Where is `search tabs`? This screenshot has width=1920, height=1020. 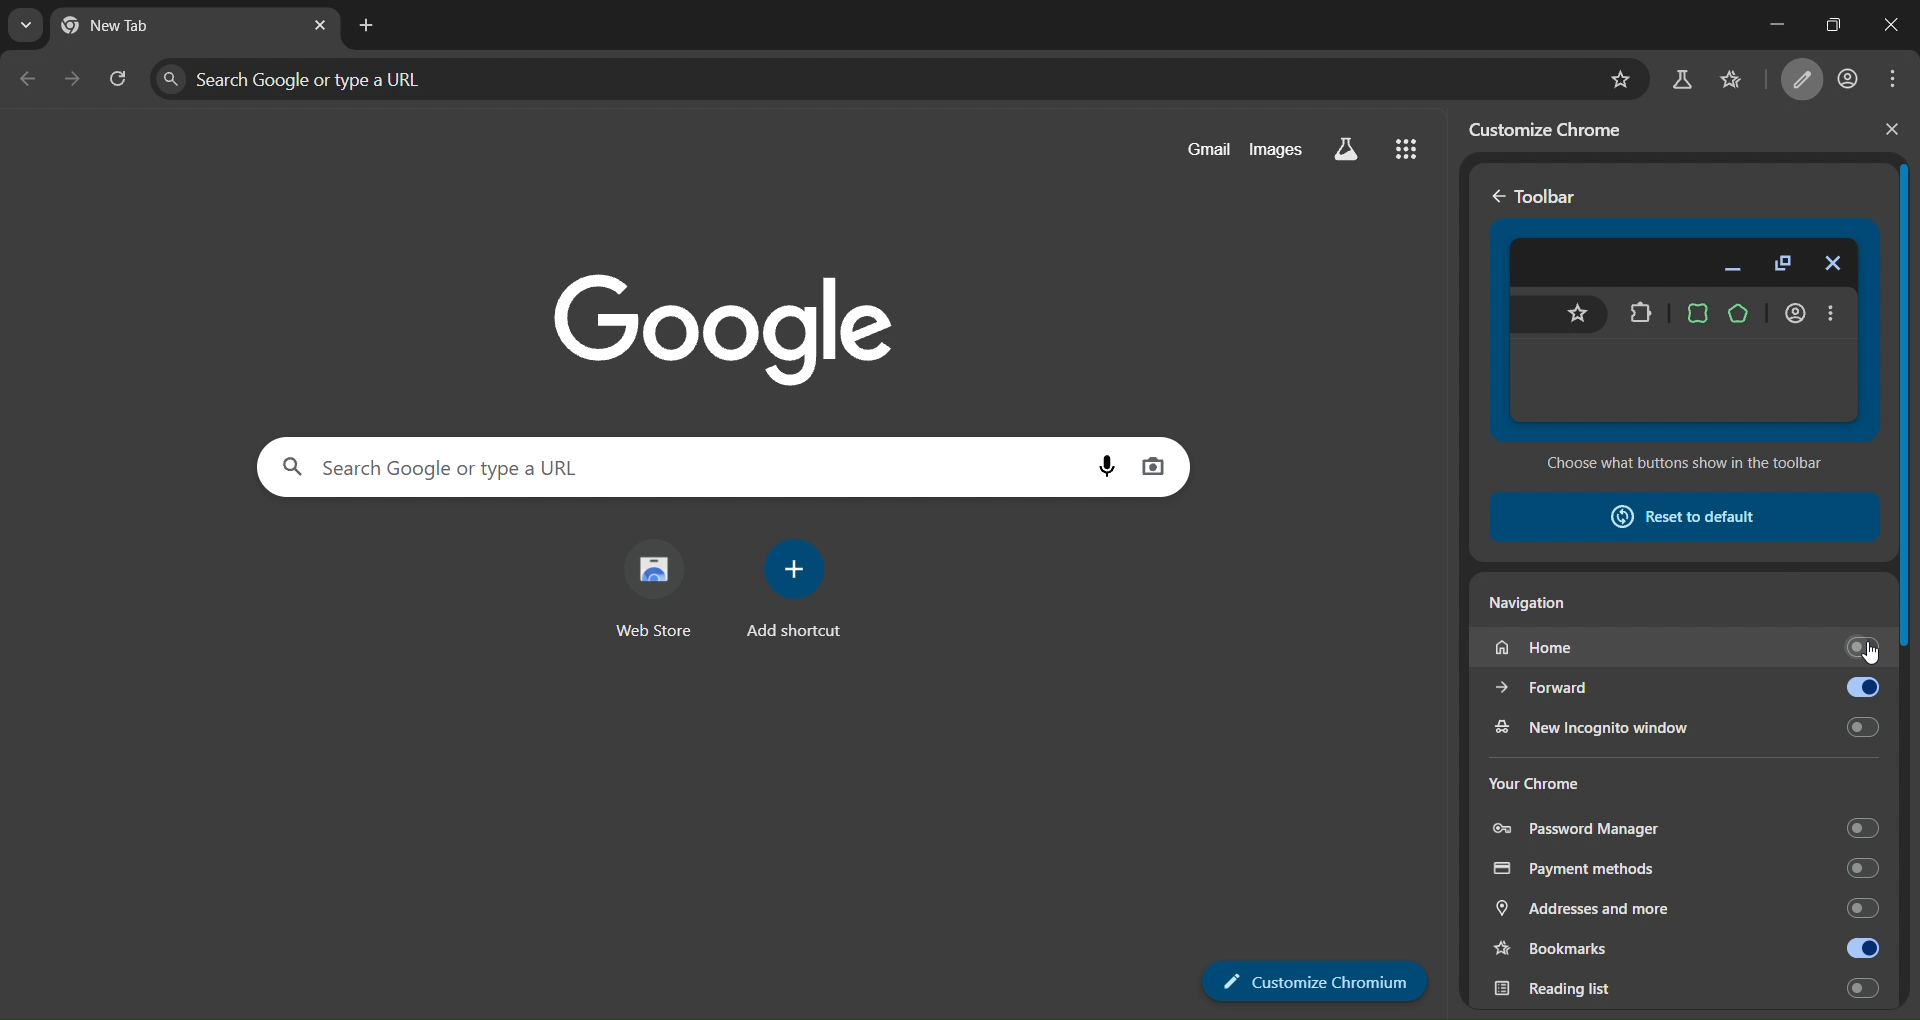
search tabs is located at coordinates (20, 26).